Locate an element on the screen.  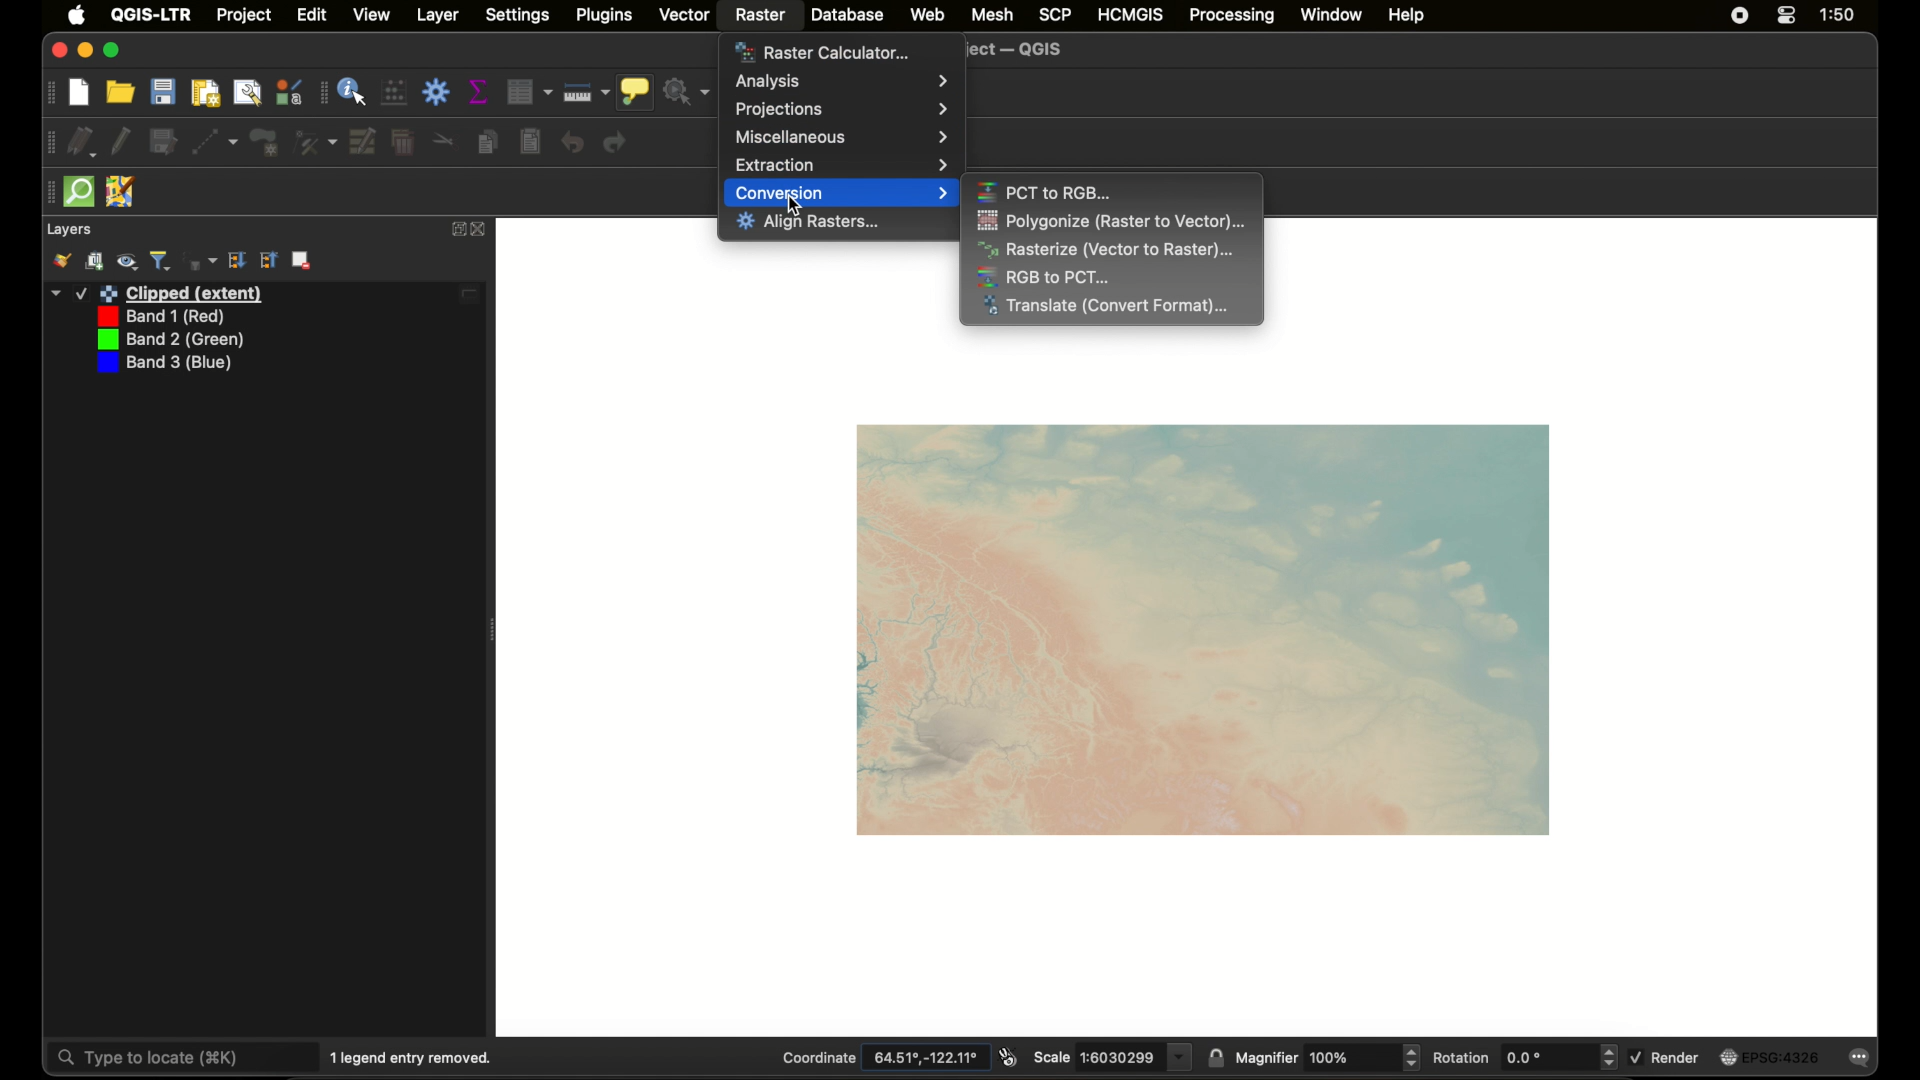
jsom remote is located at coordinates (120, 192).